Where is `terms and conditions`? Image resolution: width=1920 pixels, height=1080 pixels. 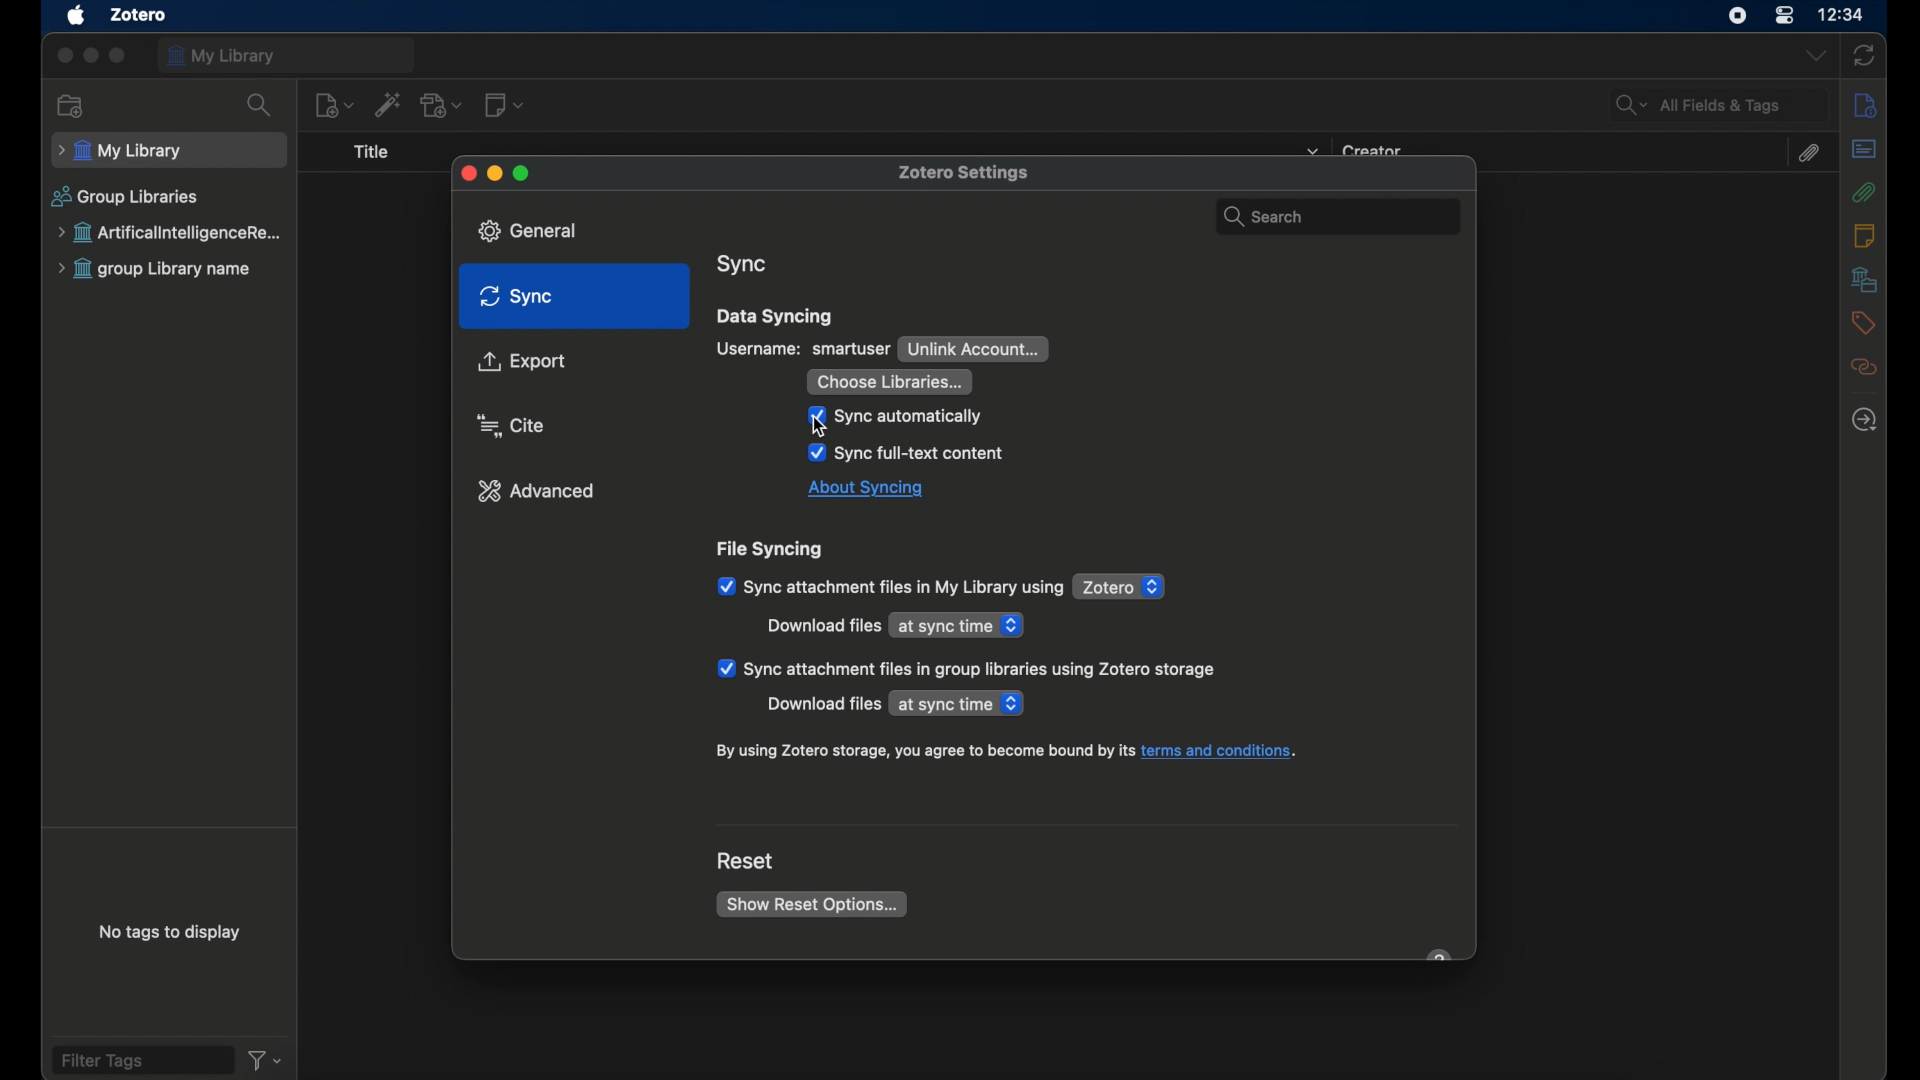
terms and conditions is located at coordinates (1007, 752).